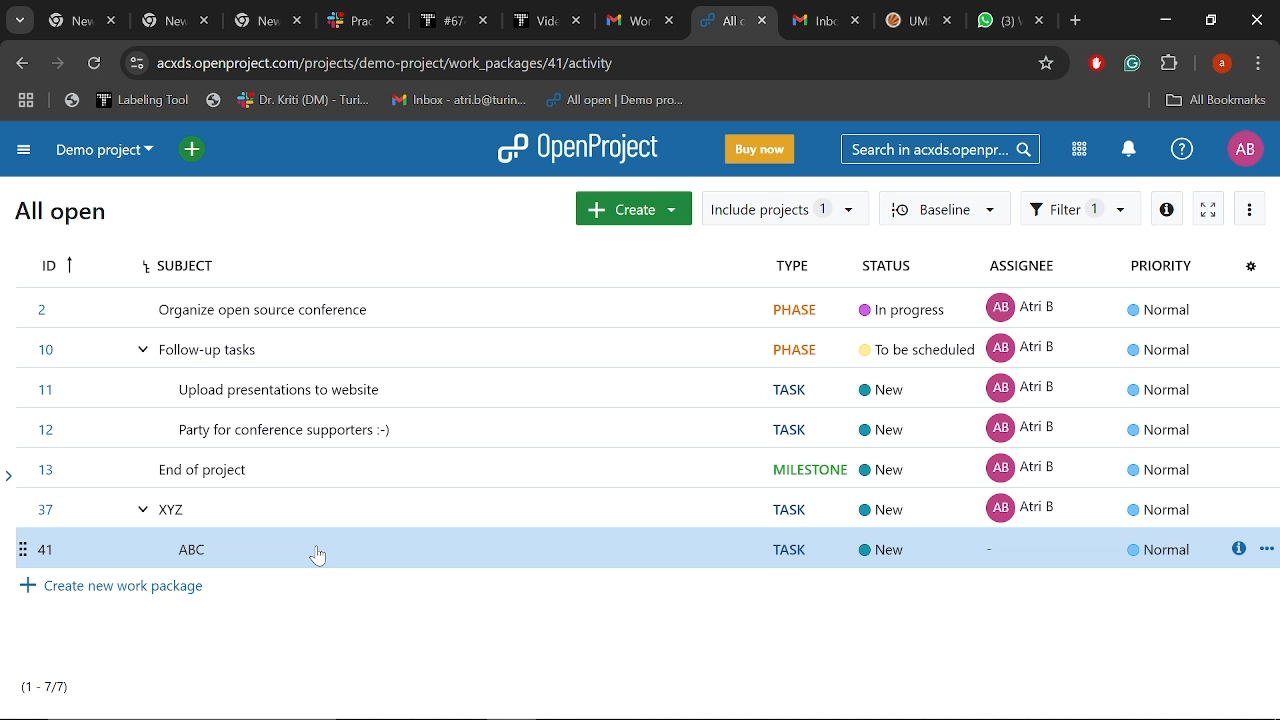 The height and width of the screenshot is (720, 1280). I want to click on Add bookmark, so click(1049, 64).